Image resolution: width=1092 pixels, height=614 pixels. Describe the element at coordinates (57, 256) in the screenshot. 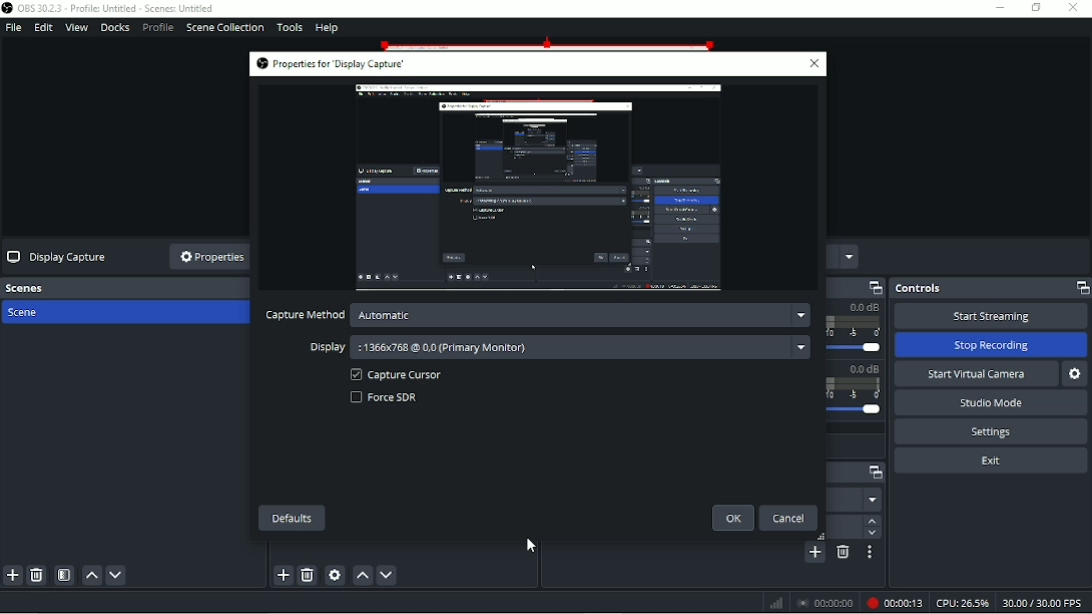

I see `Display Capture` at that location.